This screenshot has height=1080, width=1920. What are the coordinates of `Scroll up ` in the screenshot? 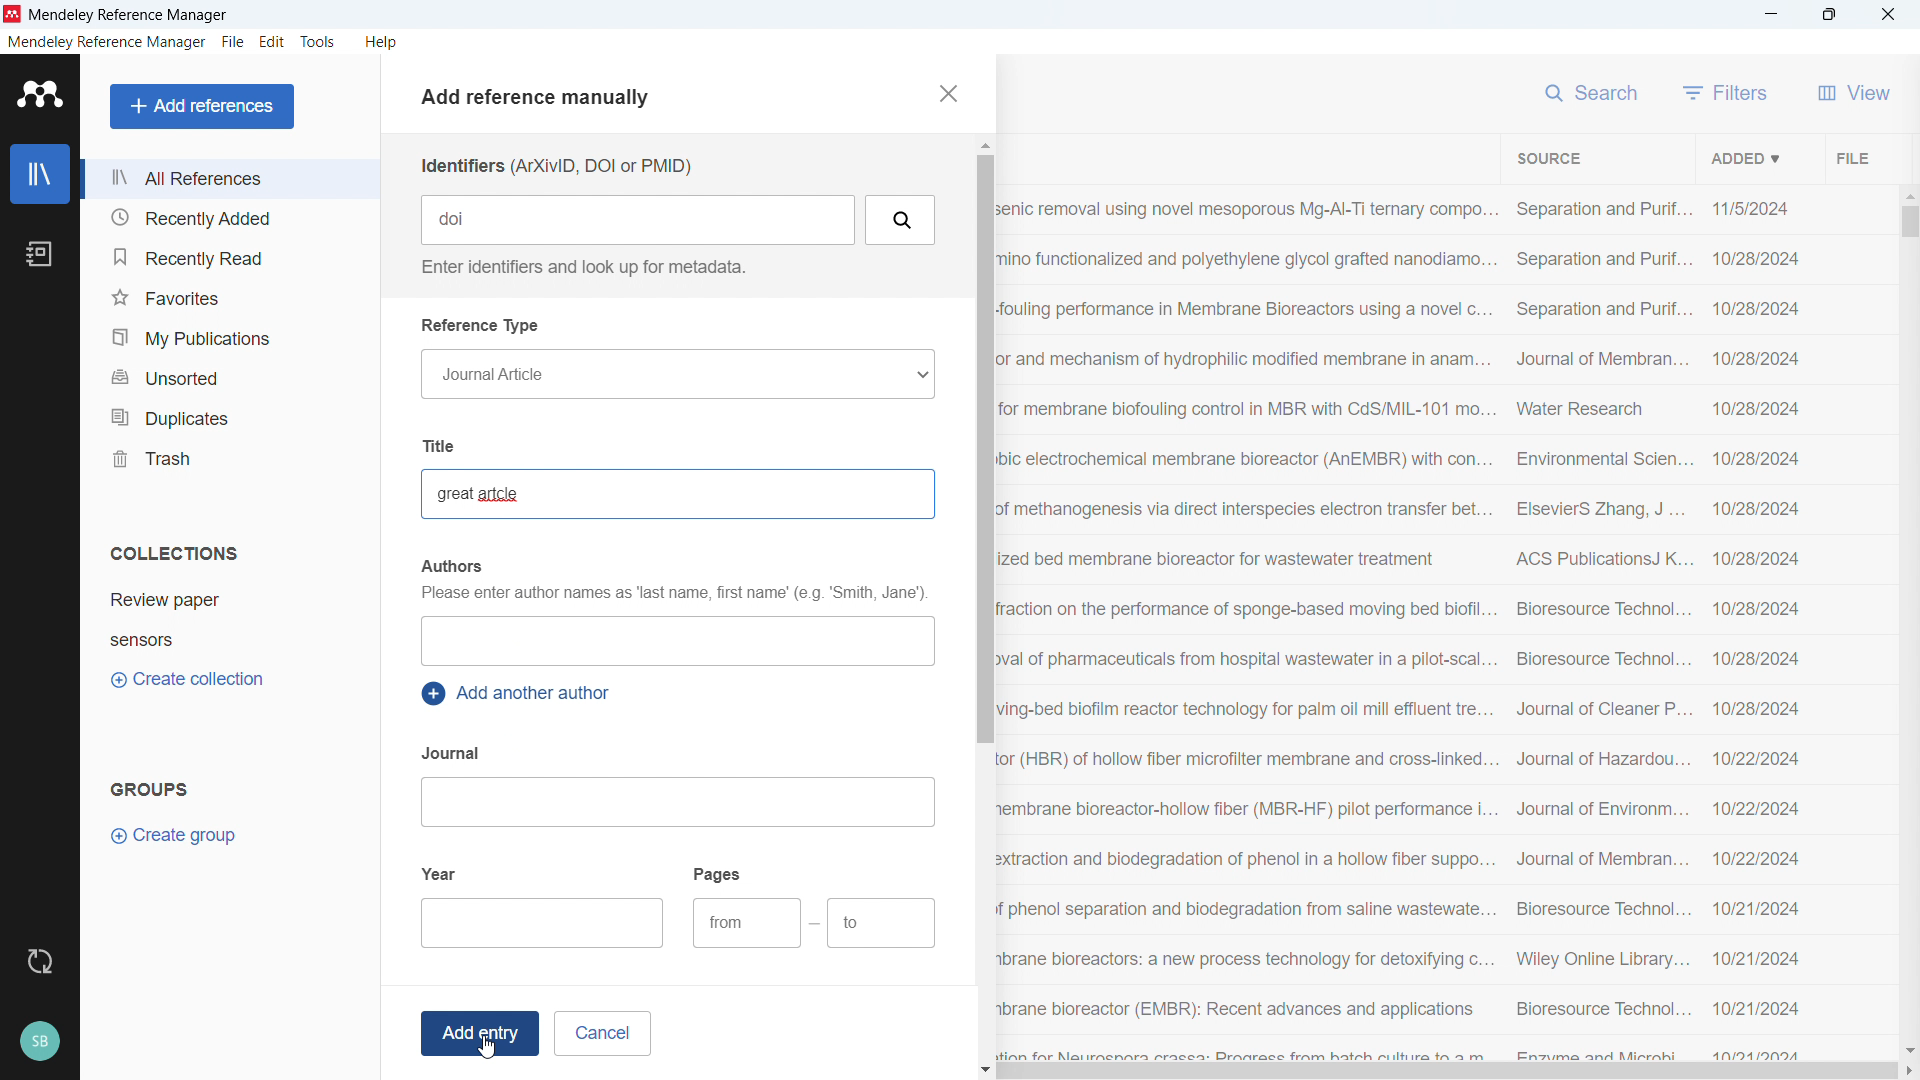 It's located at (1908, 194).